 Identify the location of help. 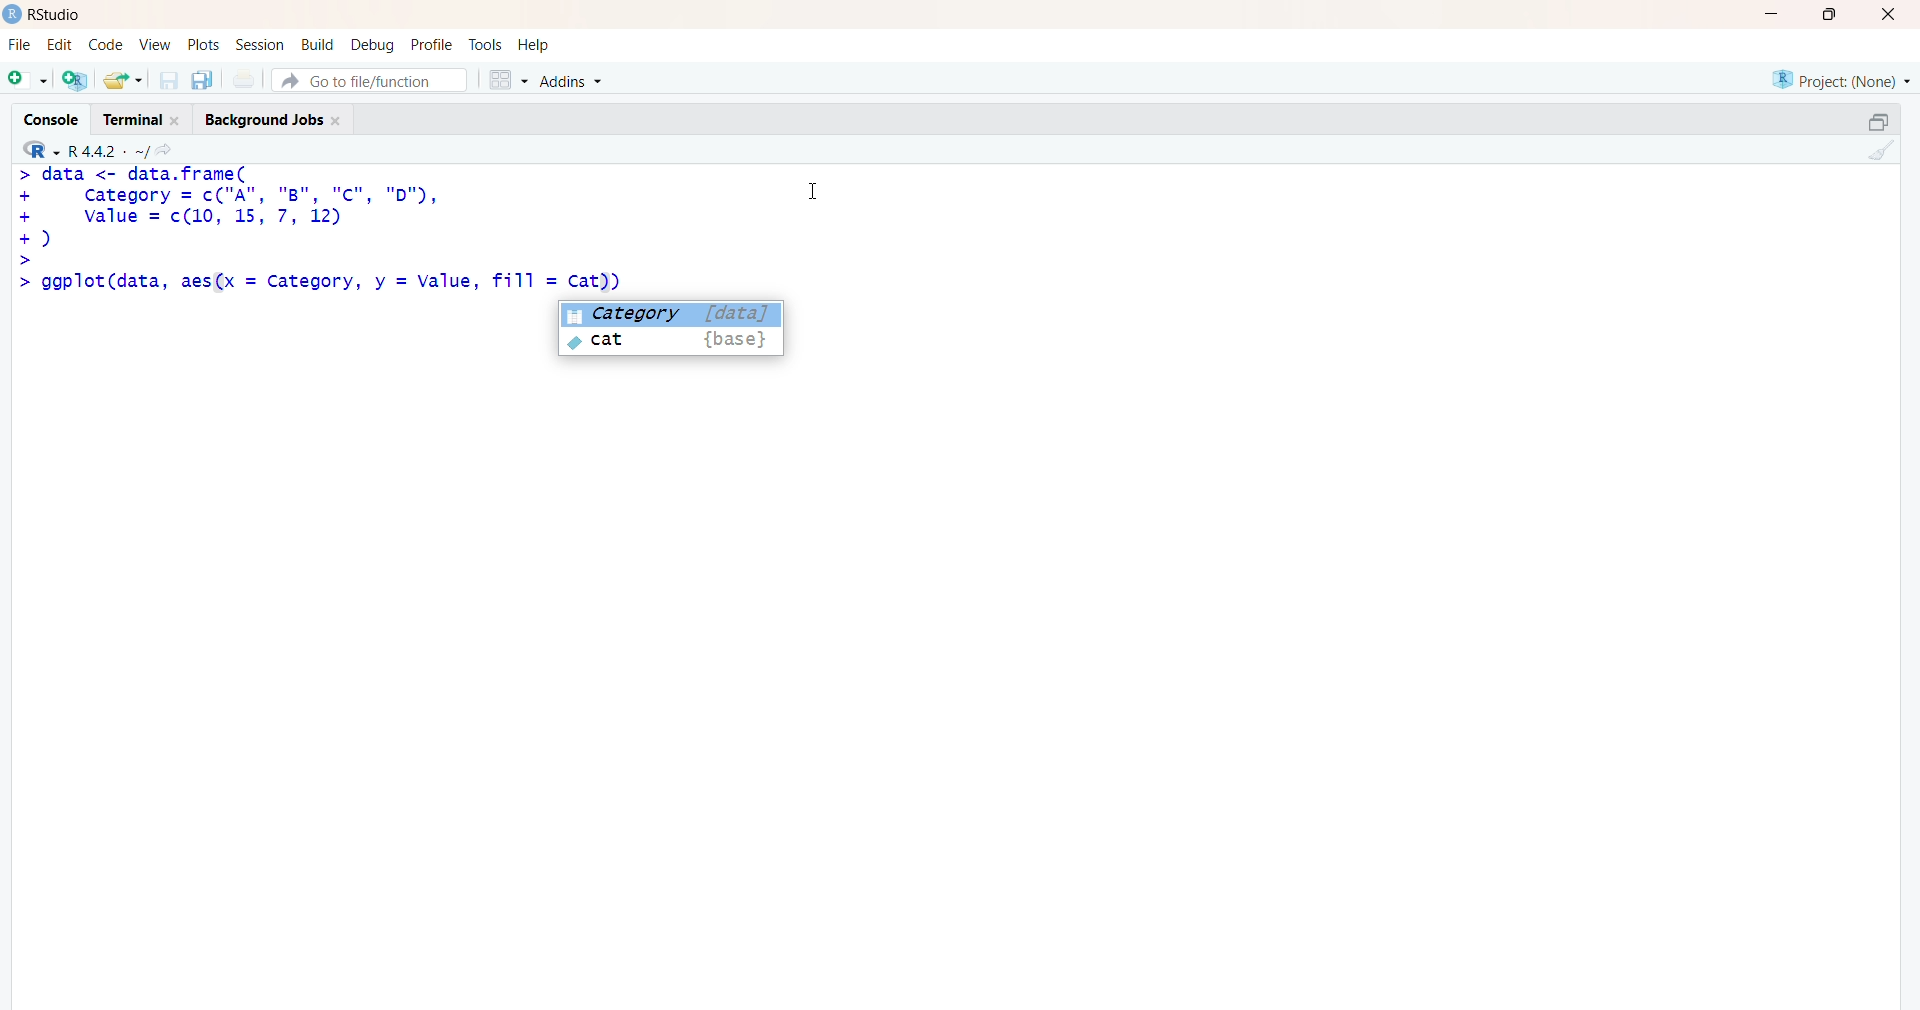
(537, 45).